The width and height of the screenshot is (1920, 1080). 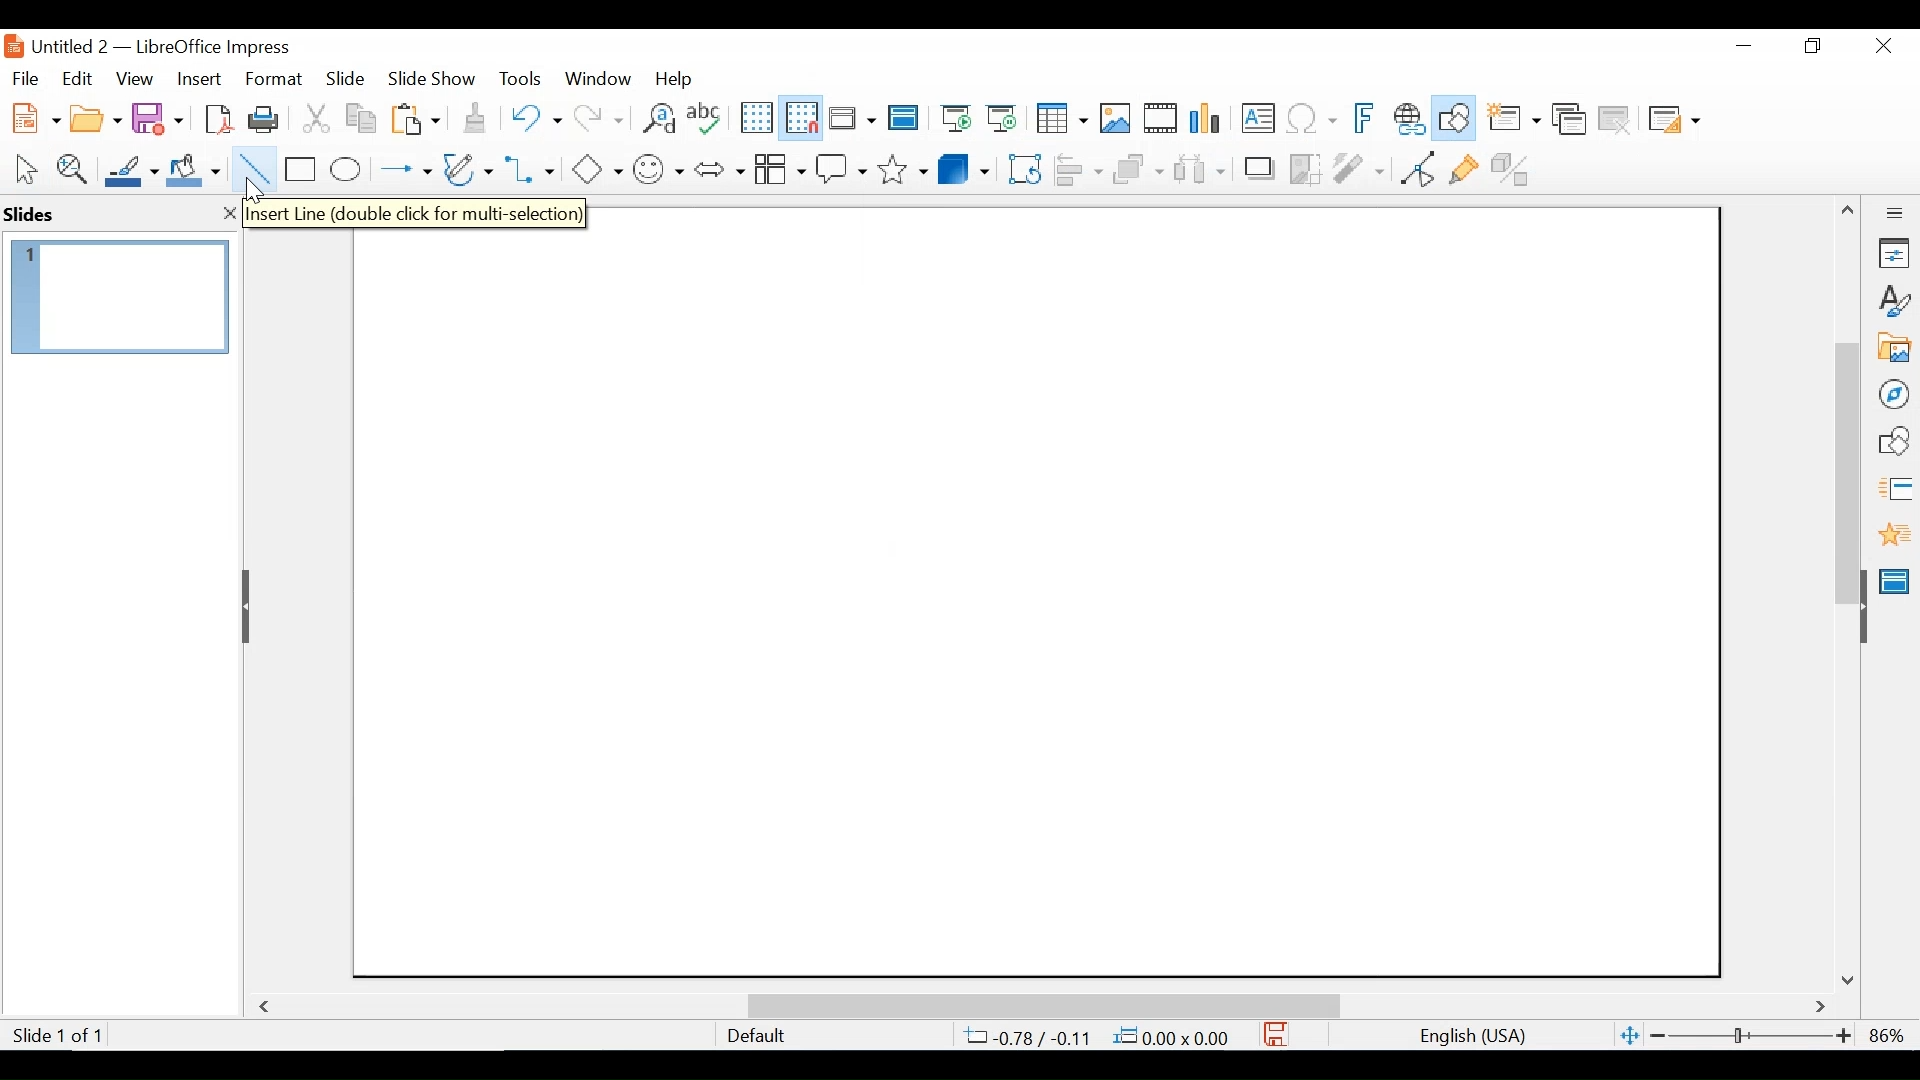 I want to click on Undo, so click(x=533, y=116).